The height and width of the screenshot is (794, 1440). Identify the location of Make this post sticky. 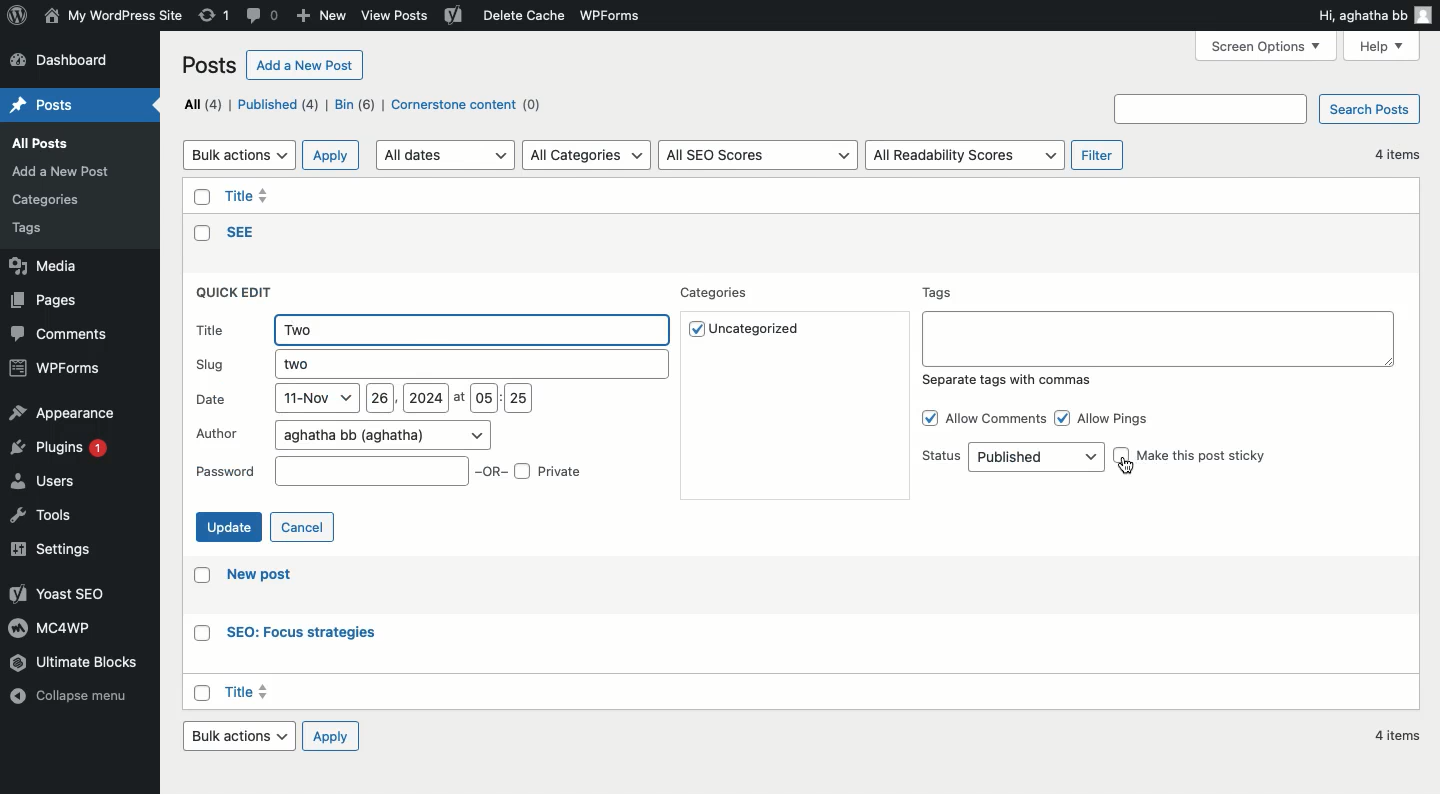
(1192, 455).